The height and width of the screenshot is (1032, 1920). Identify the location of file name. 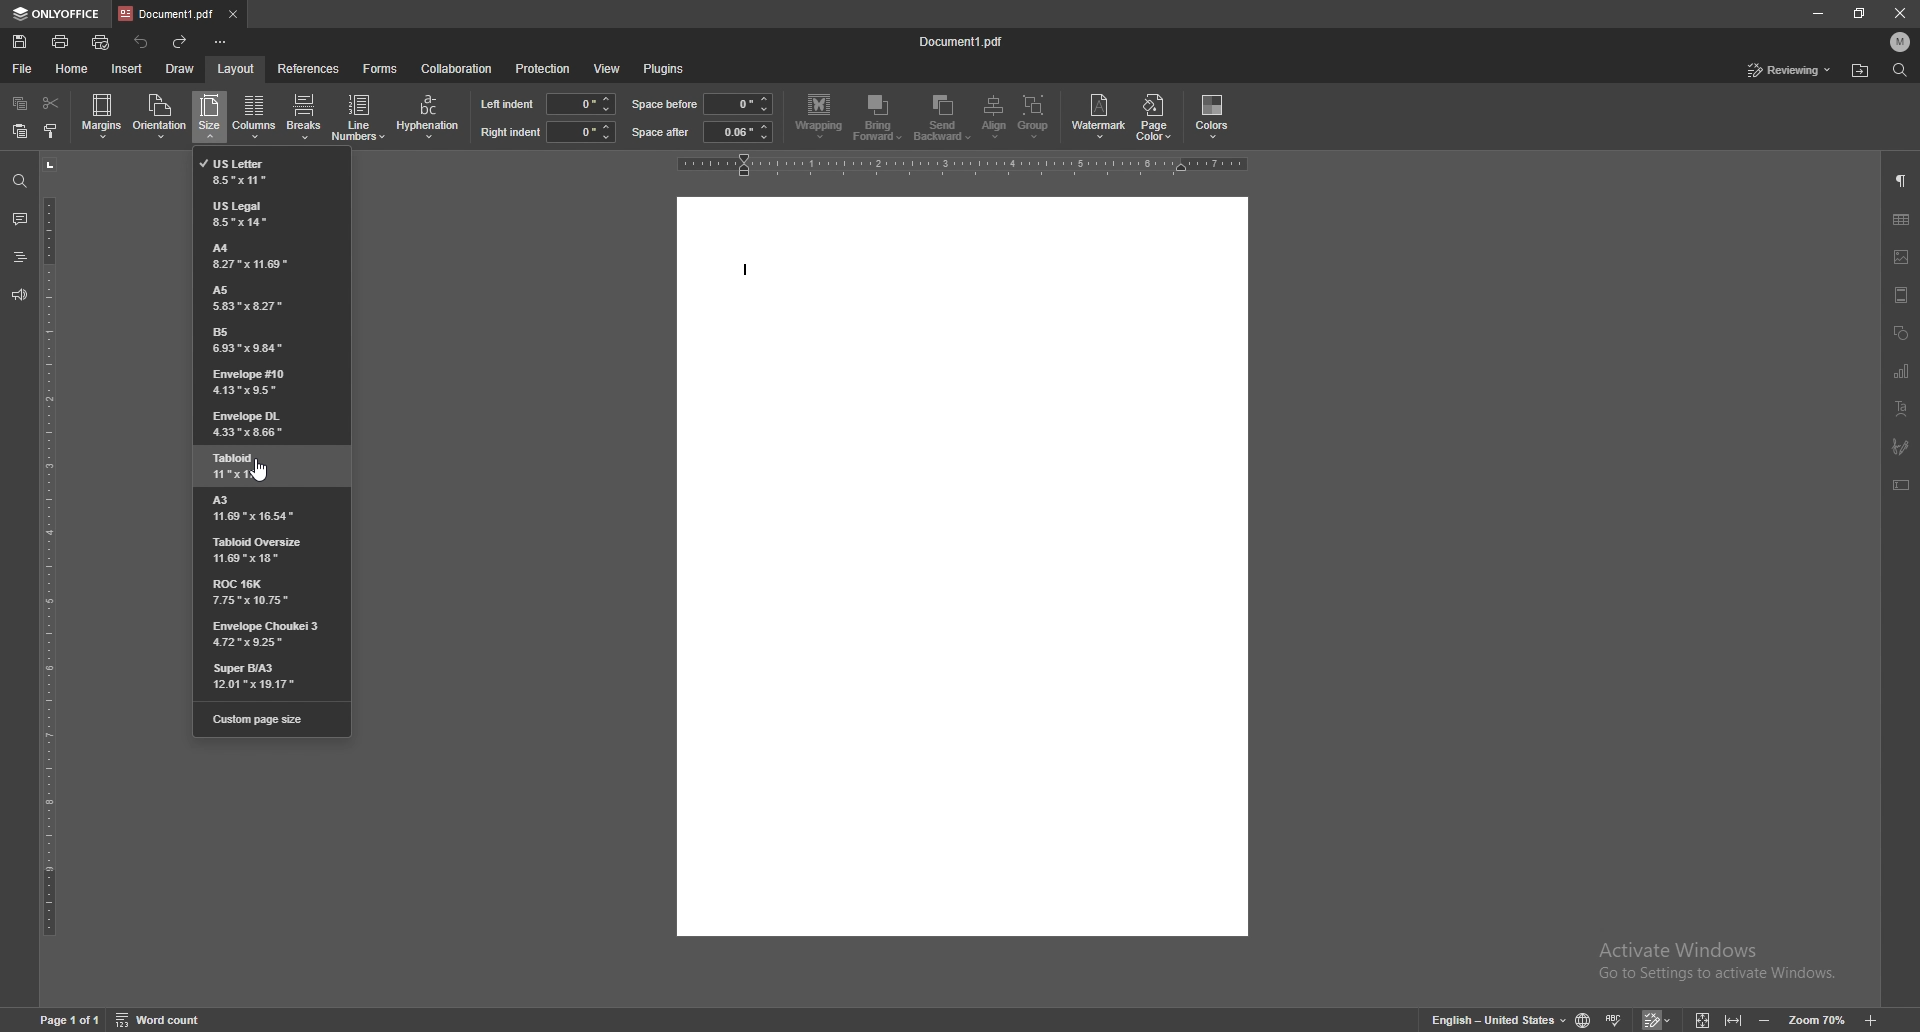
(964, 39).